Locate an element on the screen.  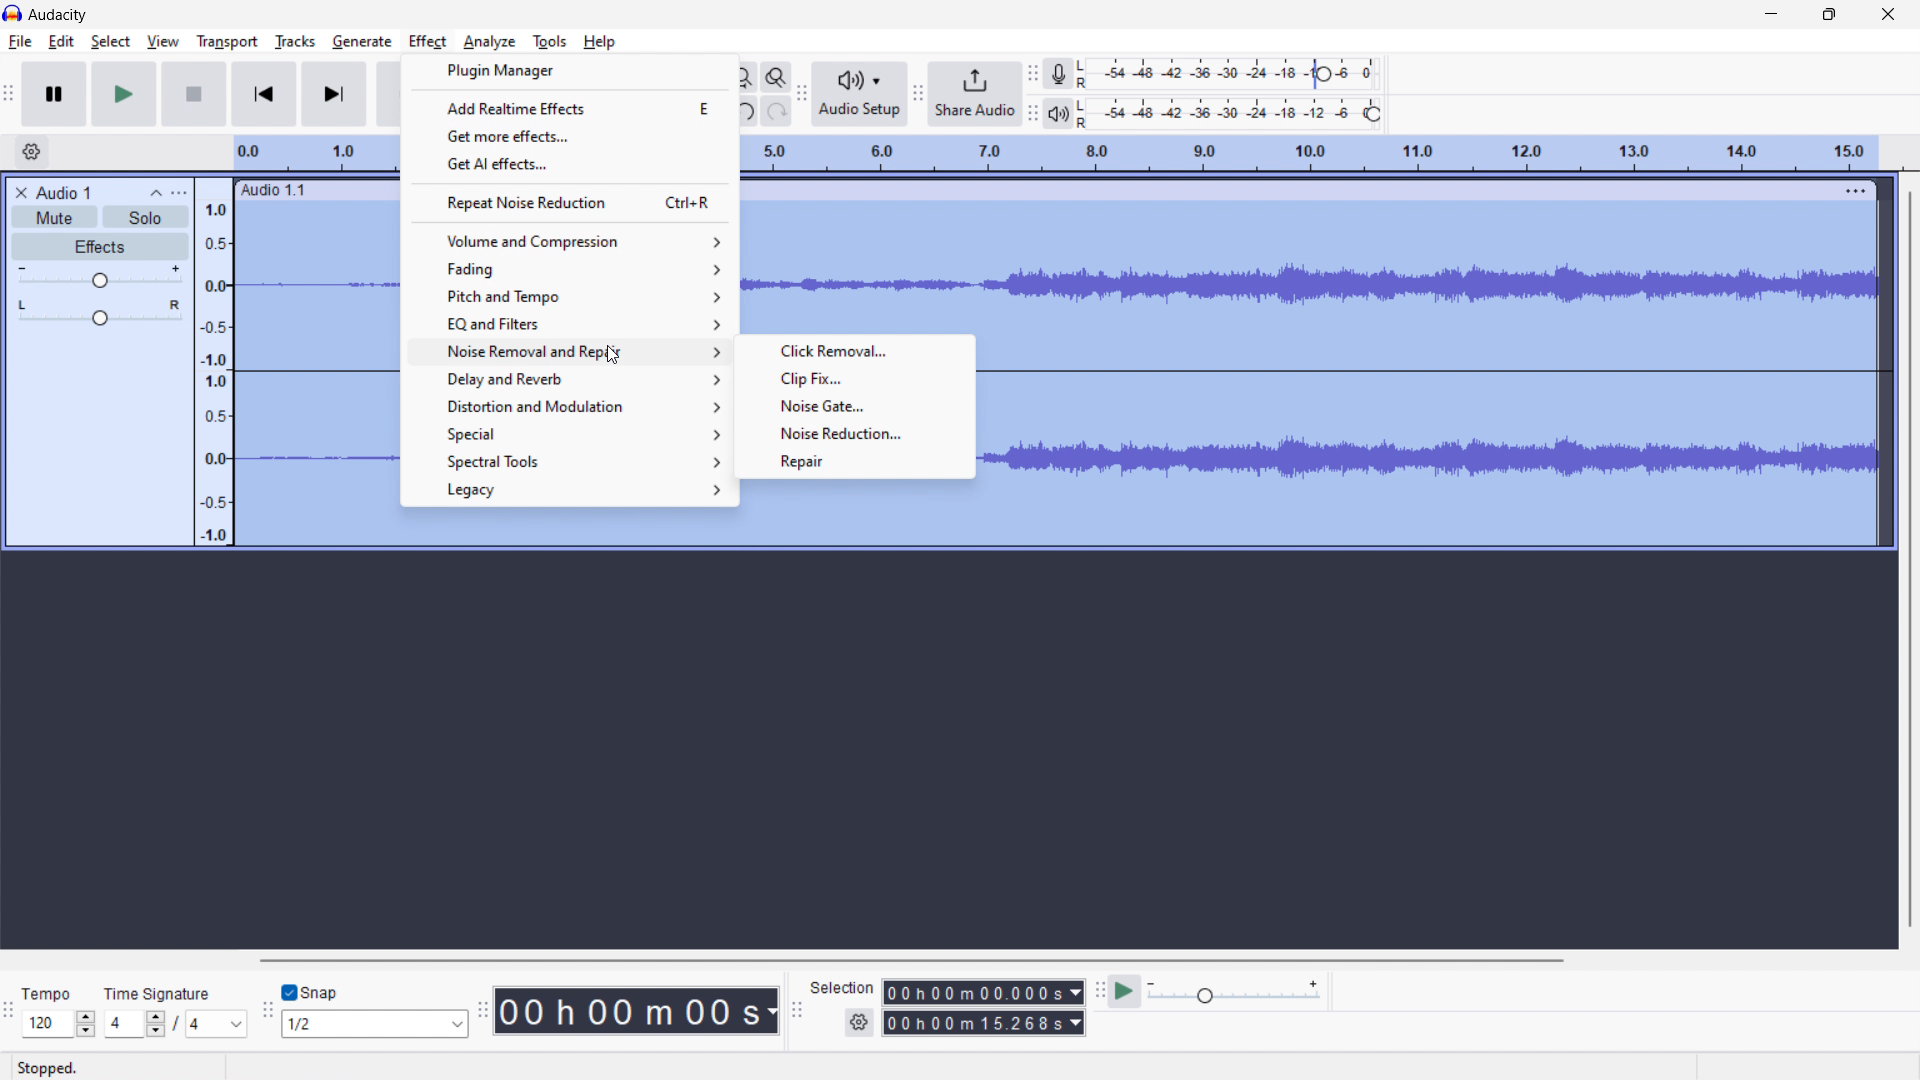
pause is located at coordinates (54, 95).